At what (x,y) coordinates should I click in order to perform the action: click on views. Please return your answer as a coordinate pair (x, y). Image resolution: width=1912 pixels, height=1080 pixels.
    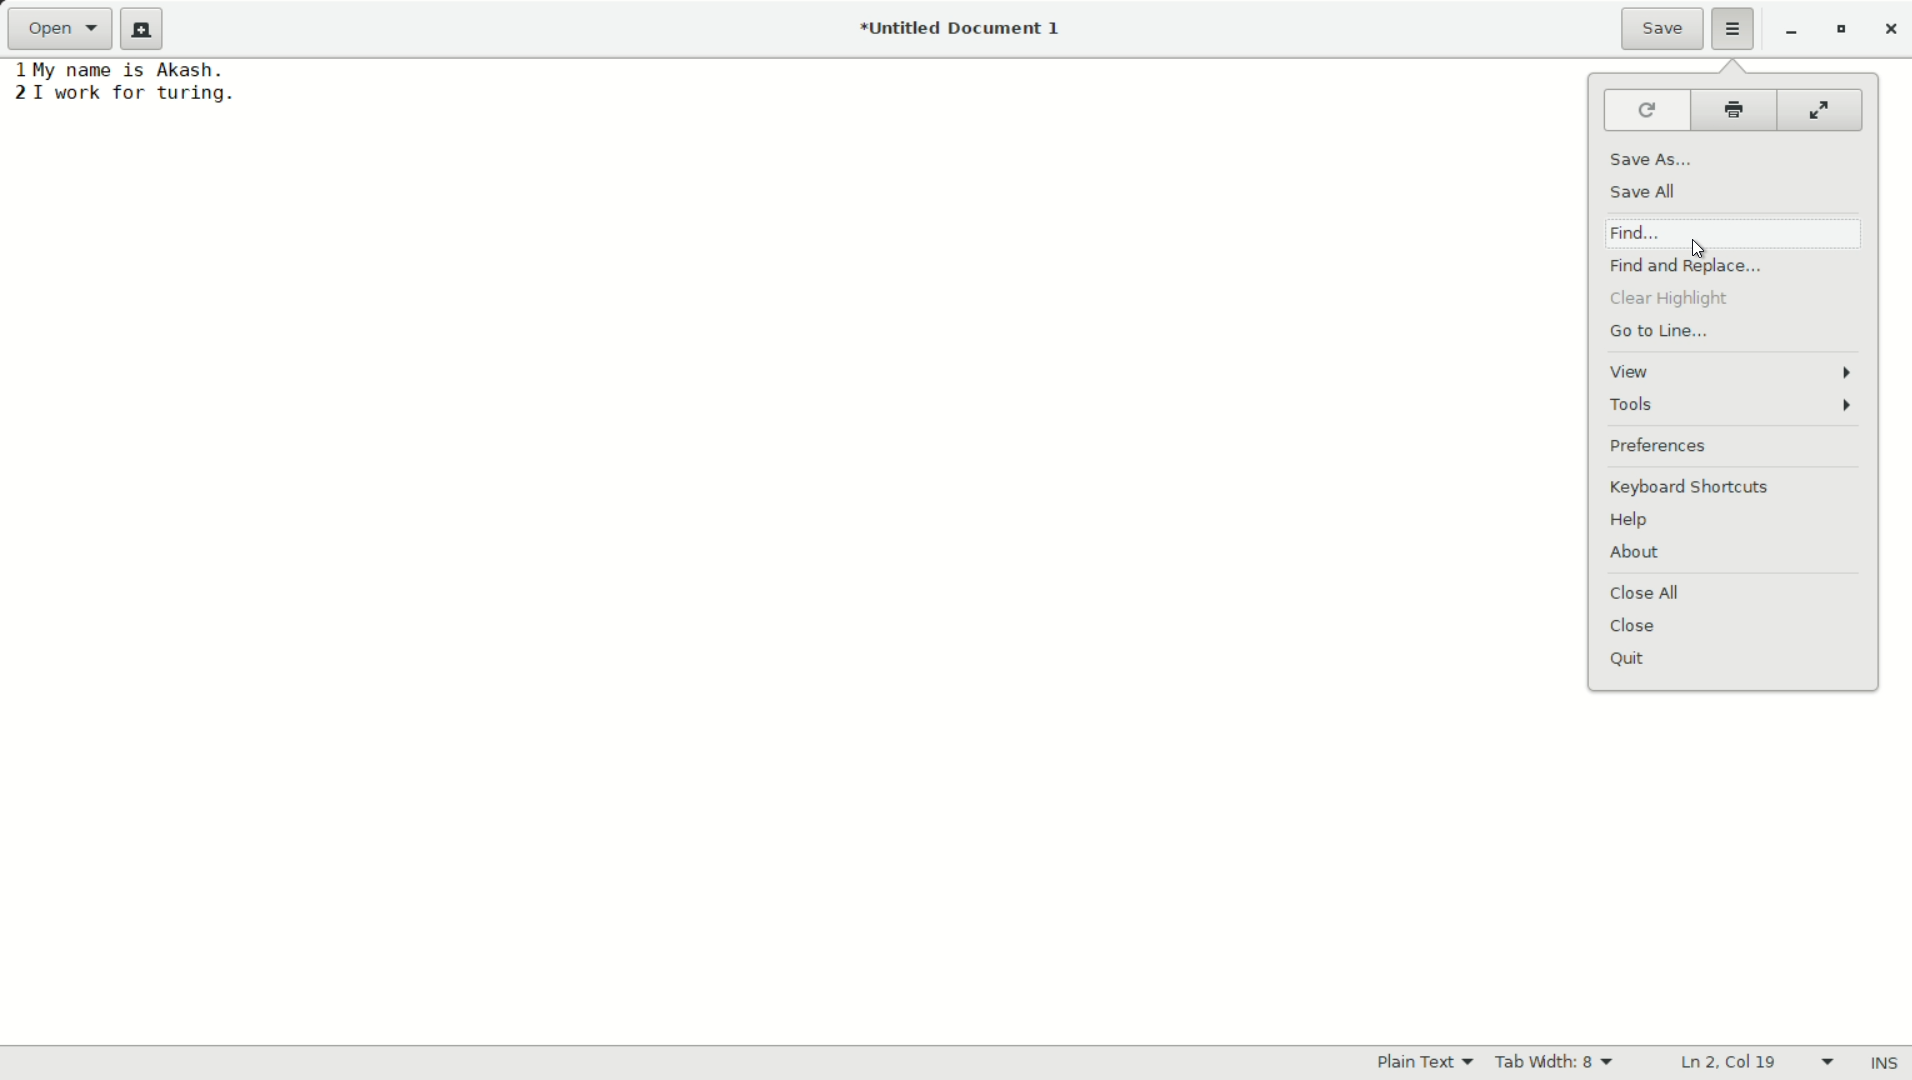
    Looking at the image, I should click on (1731, 370).